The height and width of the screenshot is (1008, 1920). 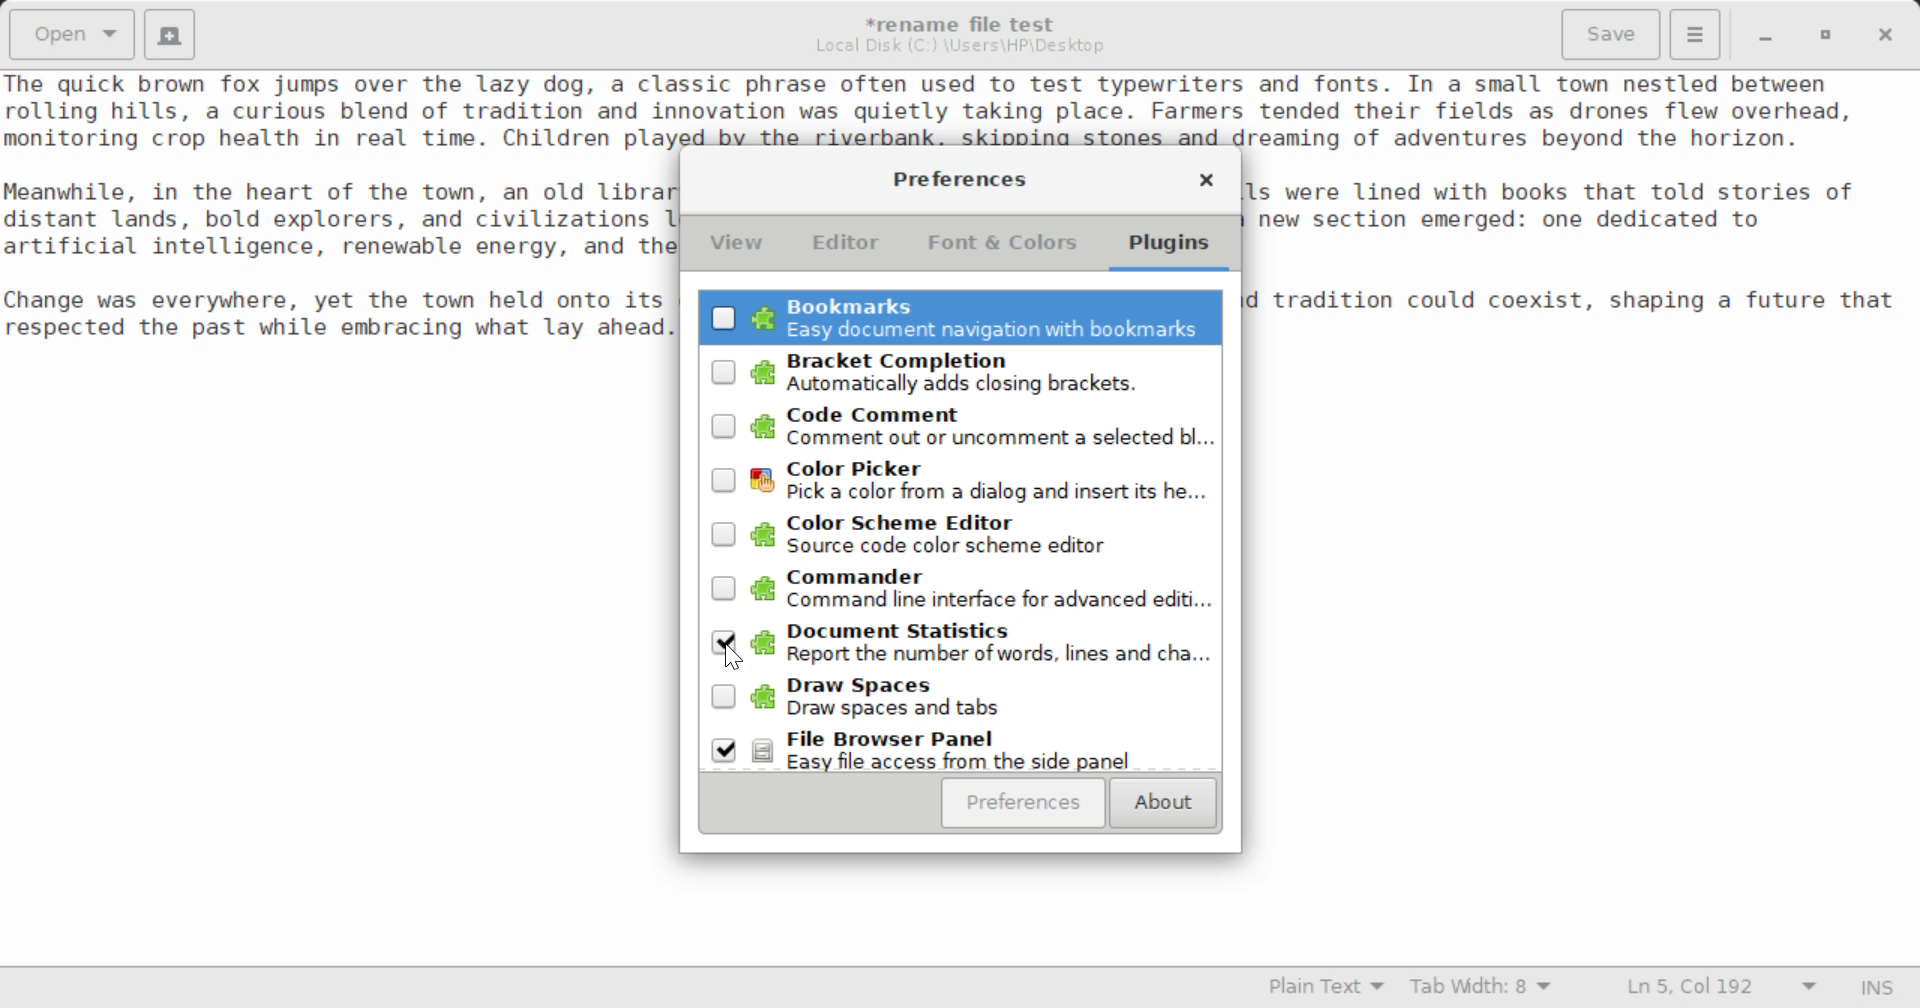 I want to click on Menu, so click(x=1694, y=32).